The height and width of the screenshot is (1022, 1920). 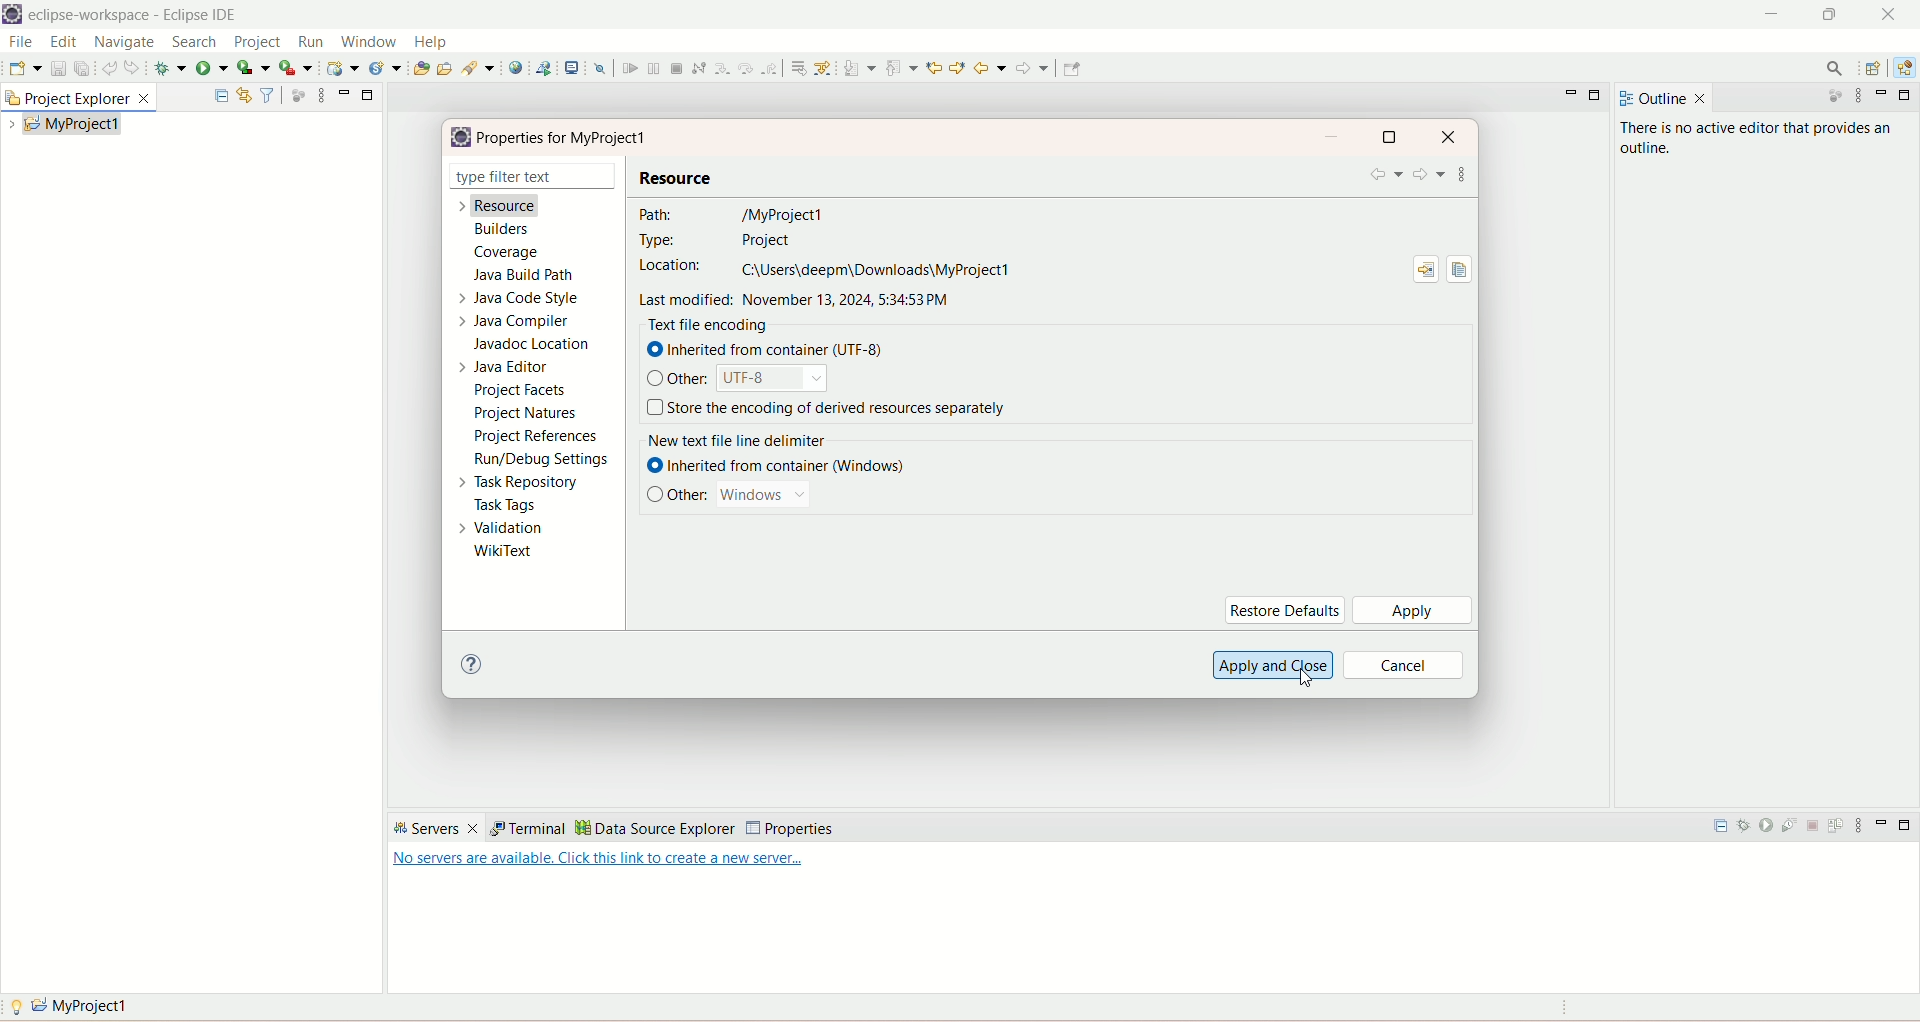 What do you see at coordinates (508, 552) in the screenshot?
I see `wikitext` at bounding box center [508, 552].